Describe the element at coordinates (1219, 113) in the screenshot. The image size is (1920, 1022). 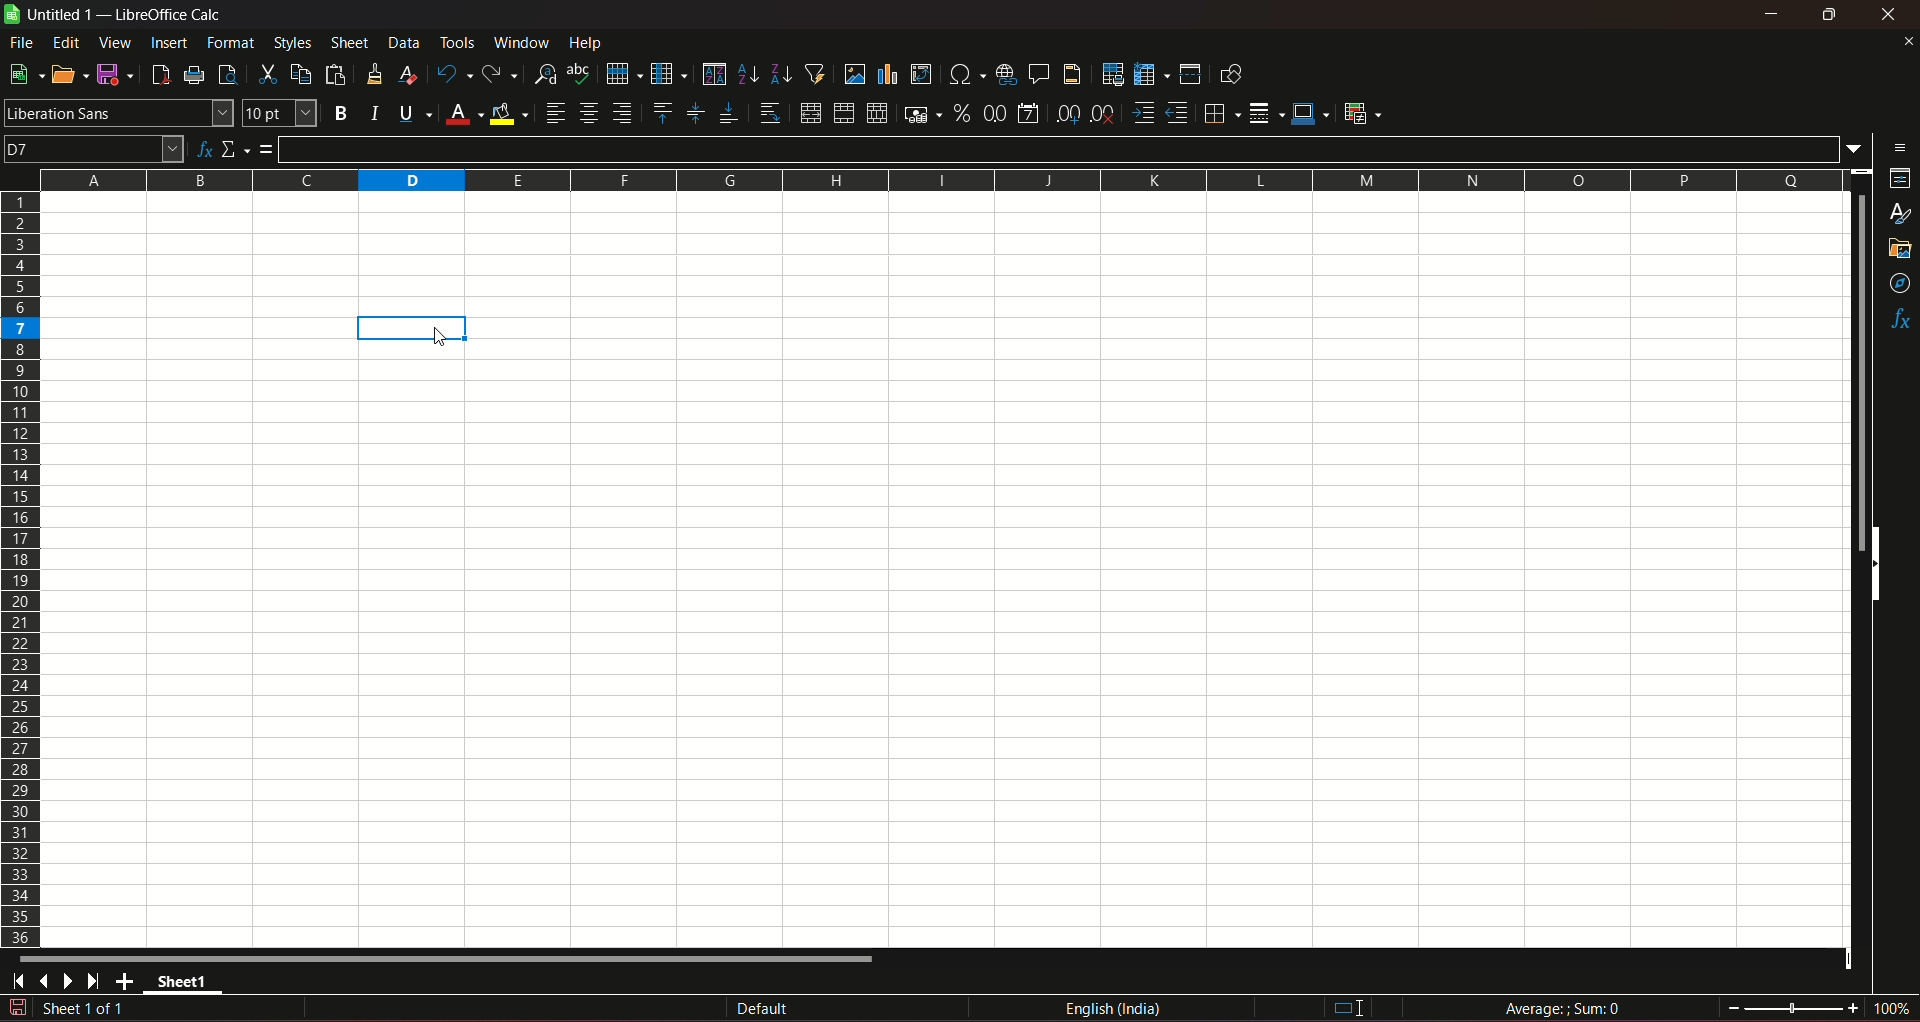
I see `borders` at that location.